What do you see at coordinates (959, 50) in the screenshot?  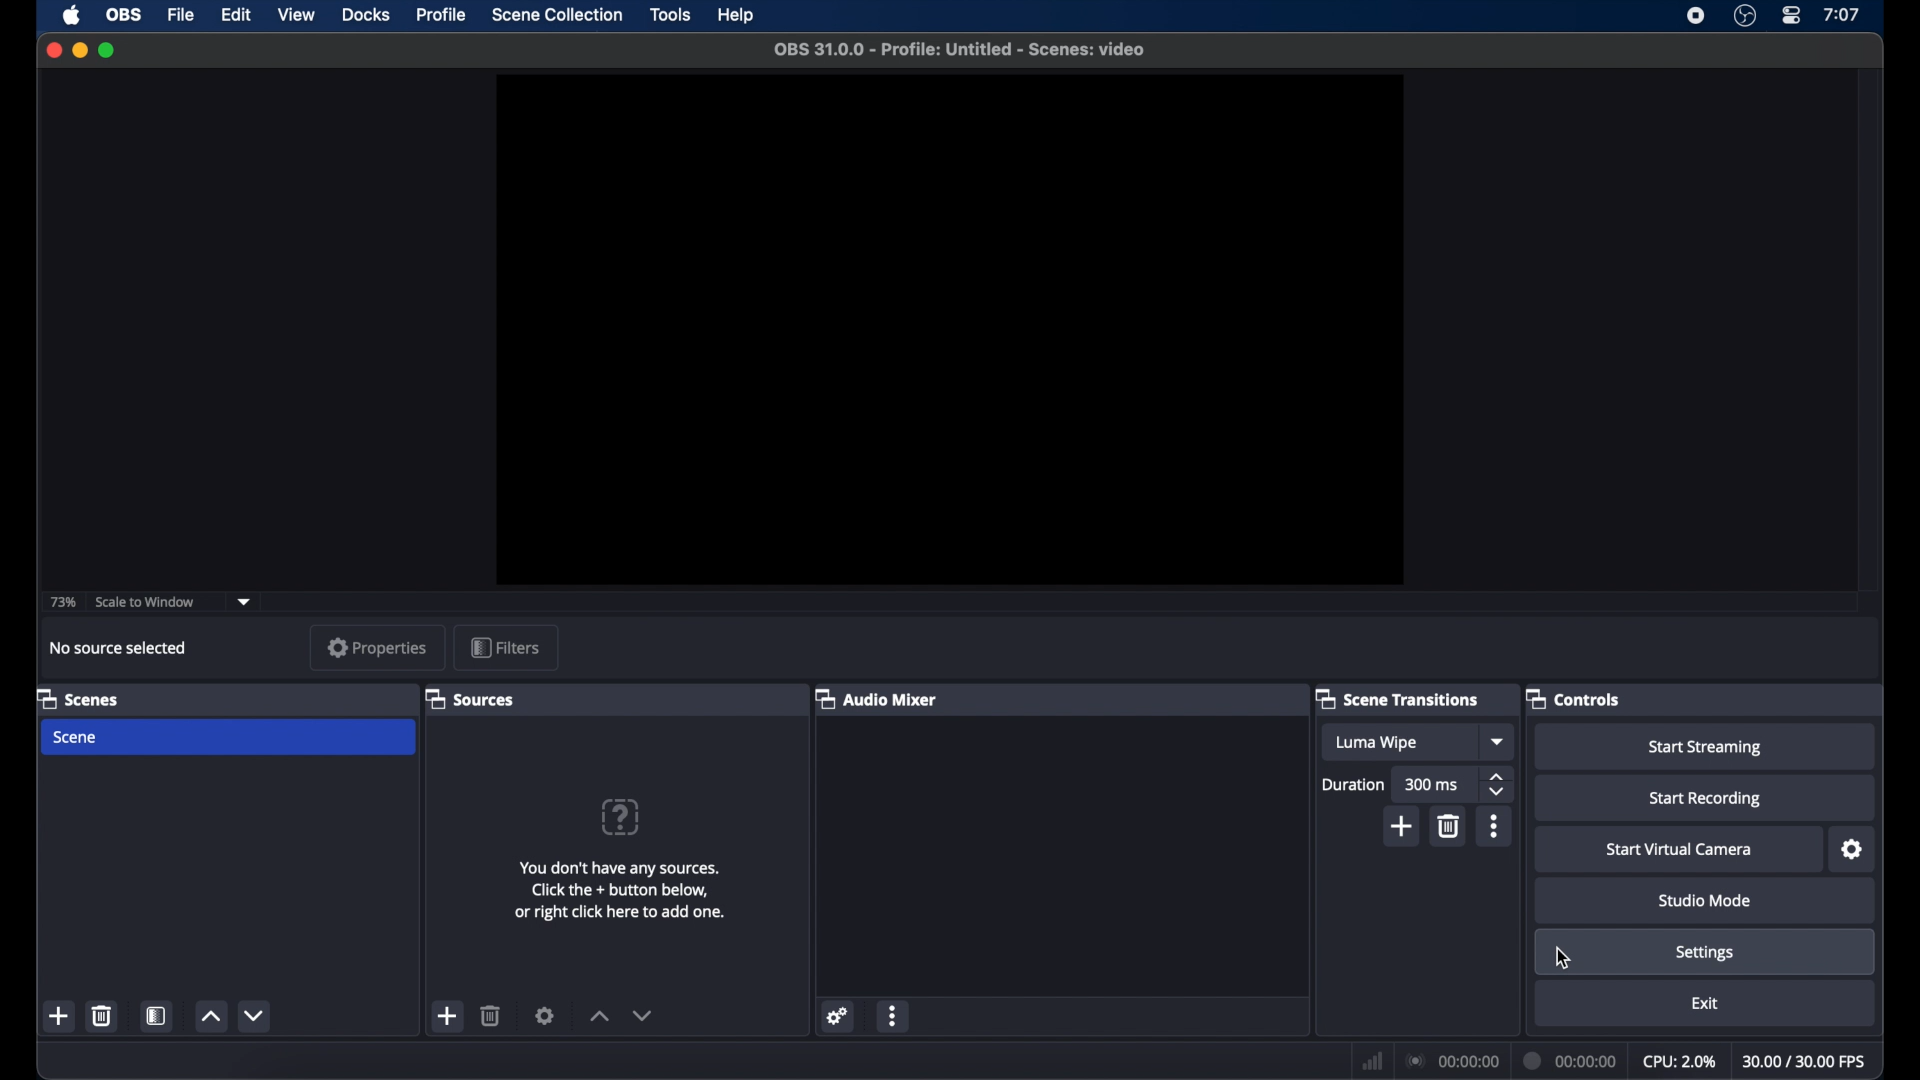 I see `file name` at bounding box center [959, 50].